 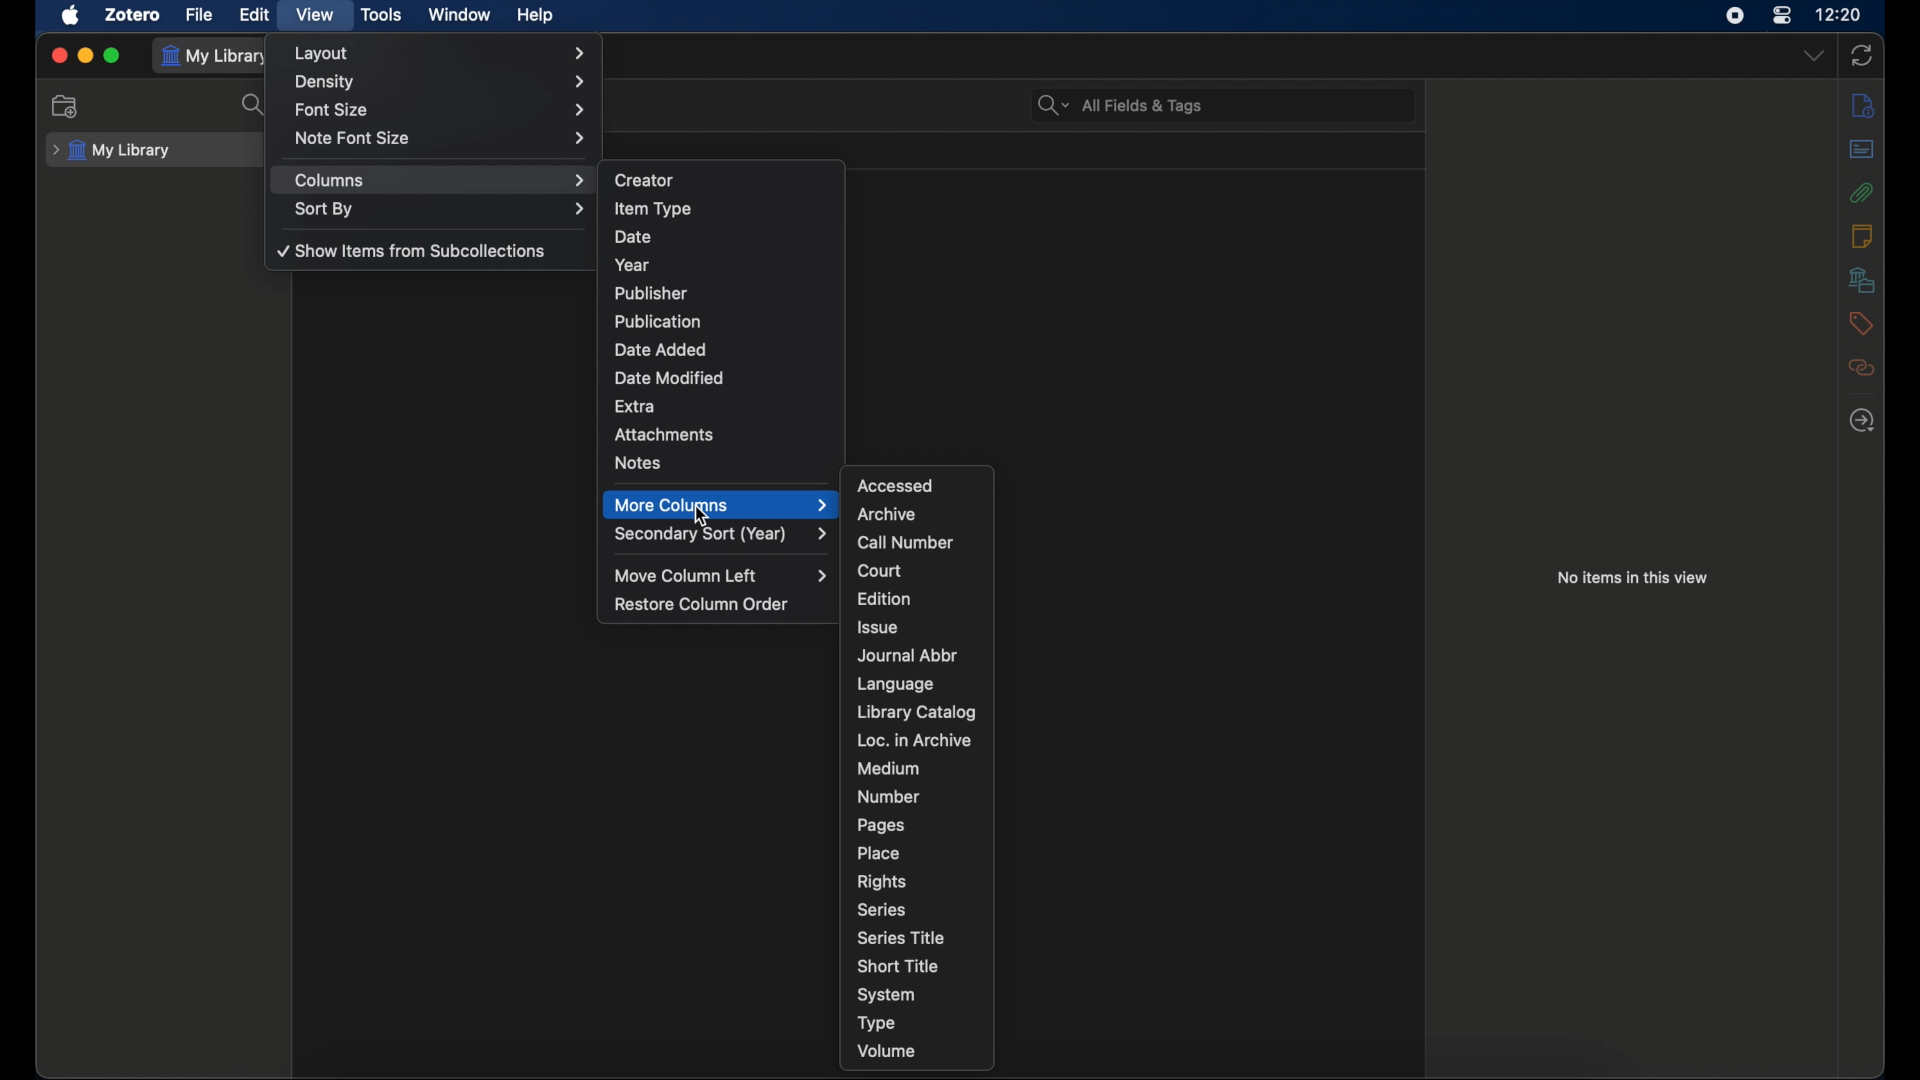 What do you see at coordinates (899, 684) in the screenshot?
I see `language` at bounding box center [899, 684].